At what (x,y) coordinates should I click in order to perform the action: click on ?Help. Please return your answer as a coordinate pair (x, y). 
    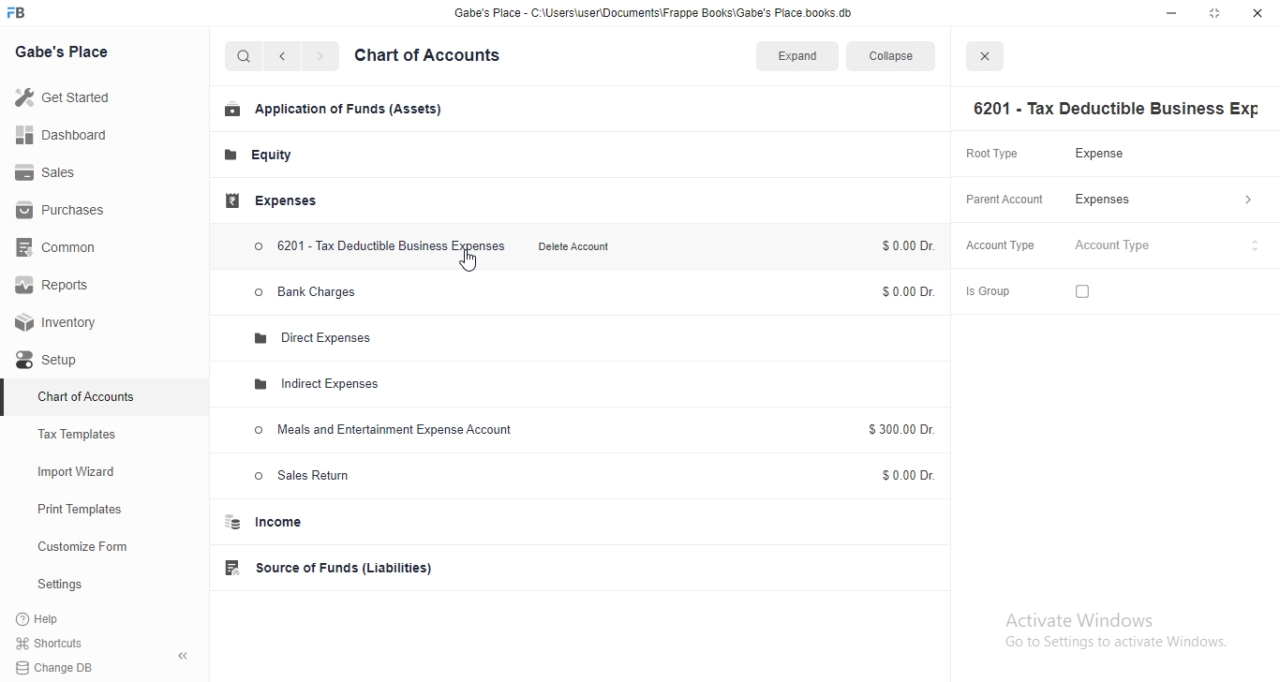
    Looking at the image, I should click on (59, 619).